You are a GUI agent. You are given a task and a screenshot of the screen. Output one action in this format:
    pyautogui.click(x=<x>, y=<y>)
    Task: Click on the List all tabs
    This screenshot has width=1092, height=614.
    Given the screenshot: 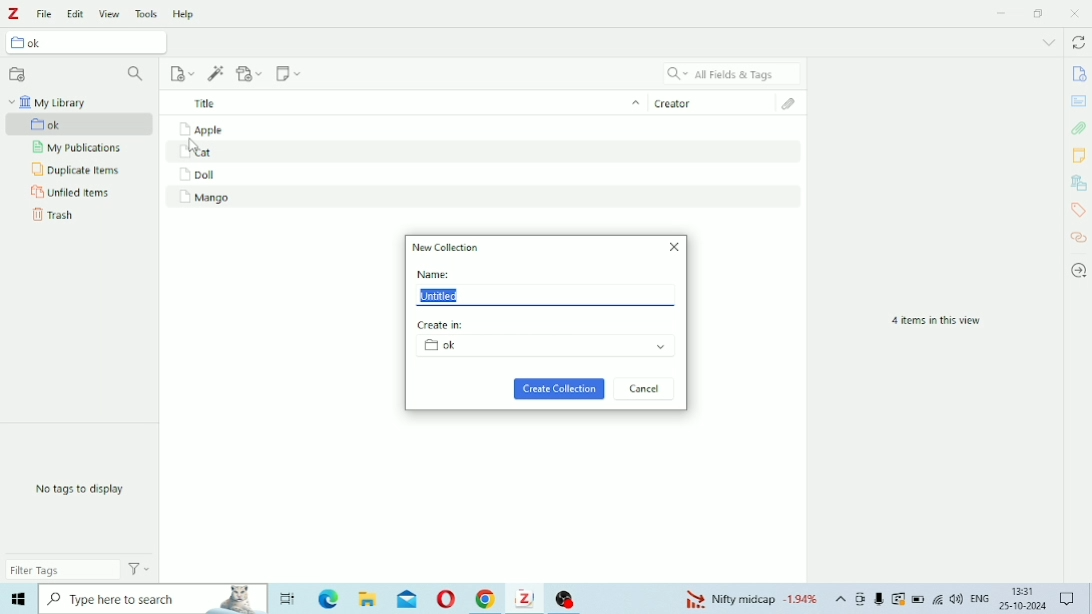 What is the action you would take?
    pyautogui.click(x=1049, y=42)
    